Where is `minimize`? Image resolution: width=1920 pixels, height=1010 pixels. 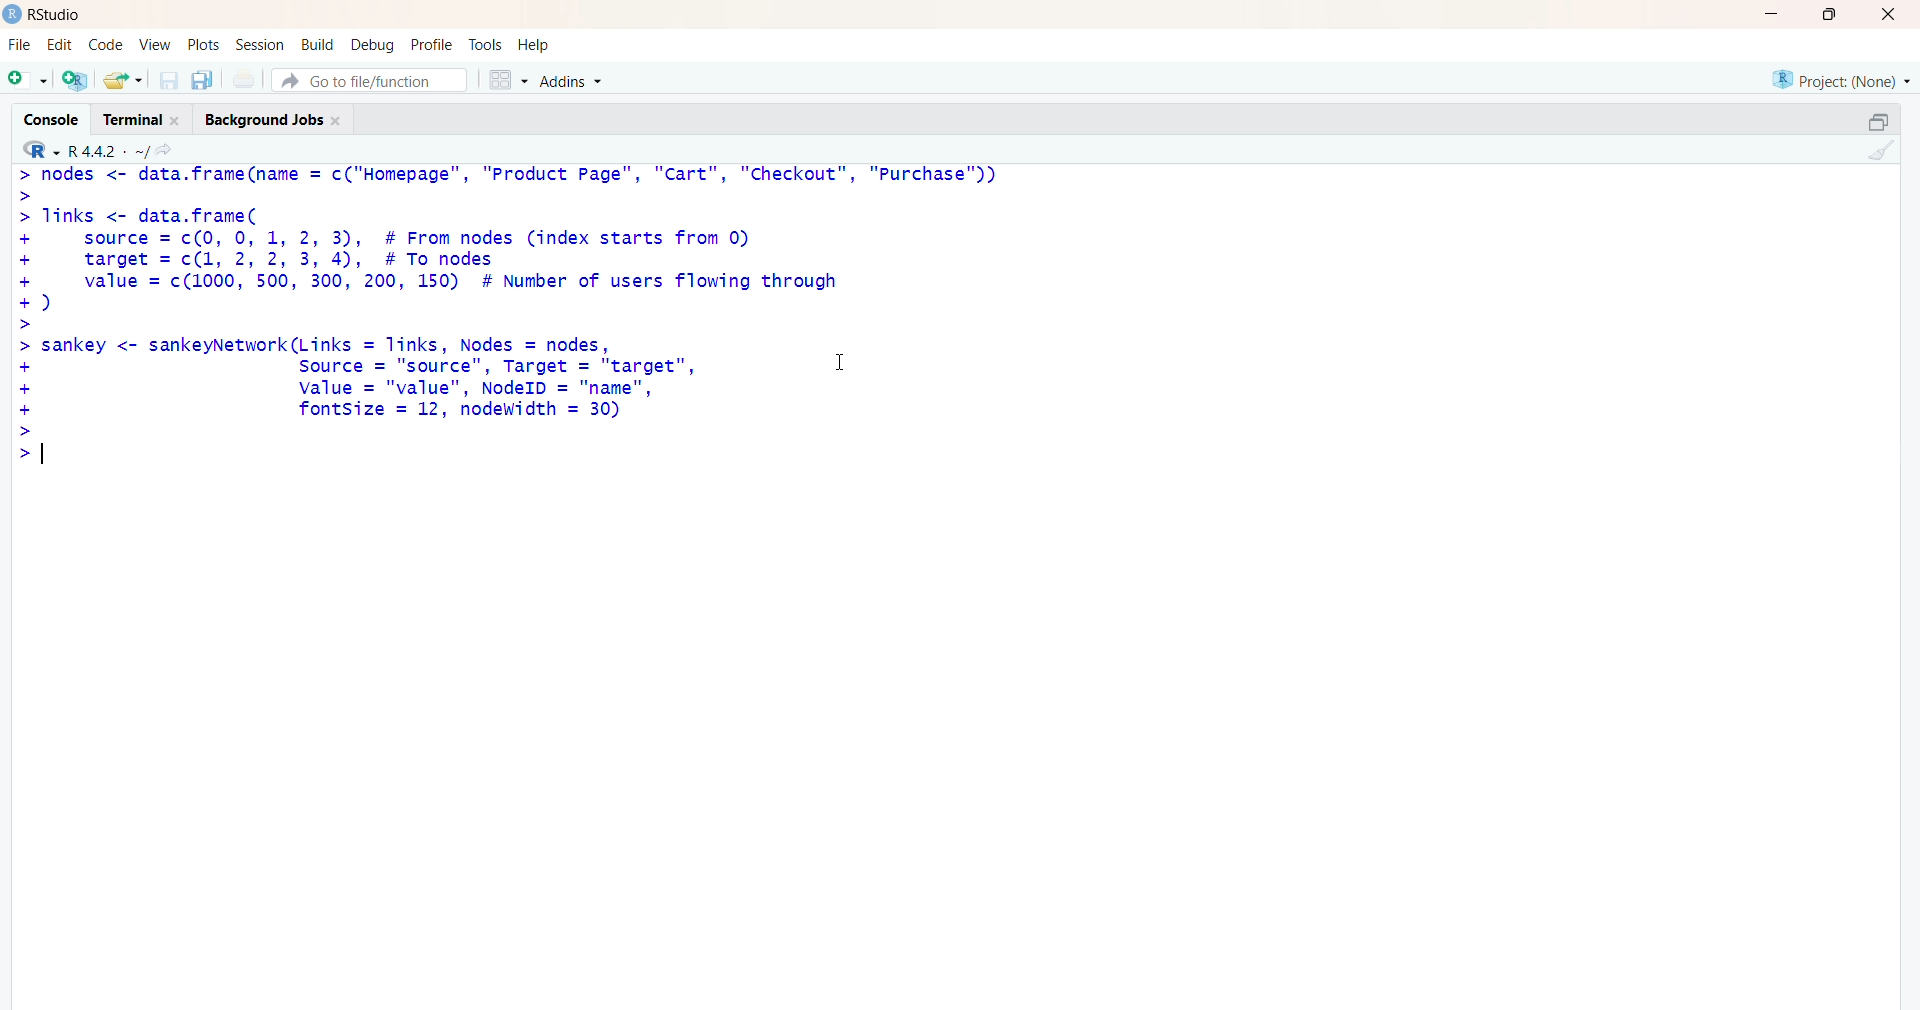 minimize is located at coordinates (1768, 15).